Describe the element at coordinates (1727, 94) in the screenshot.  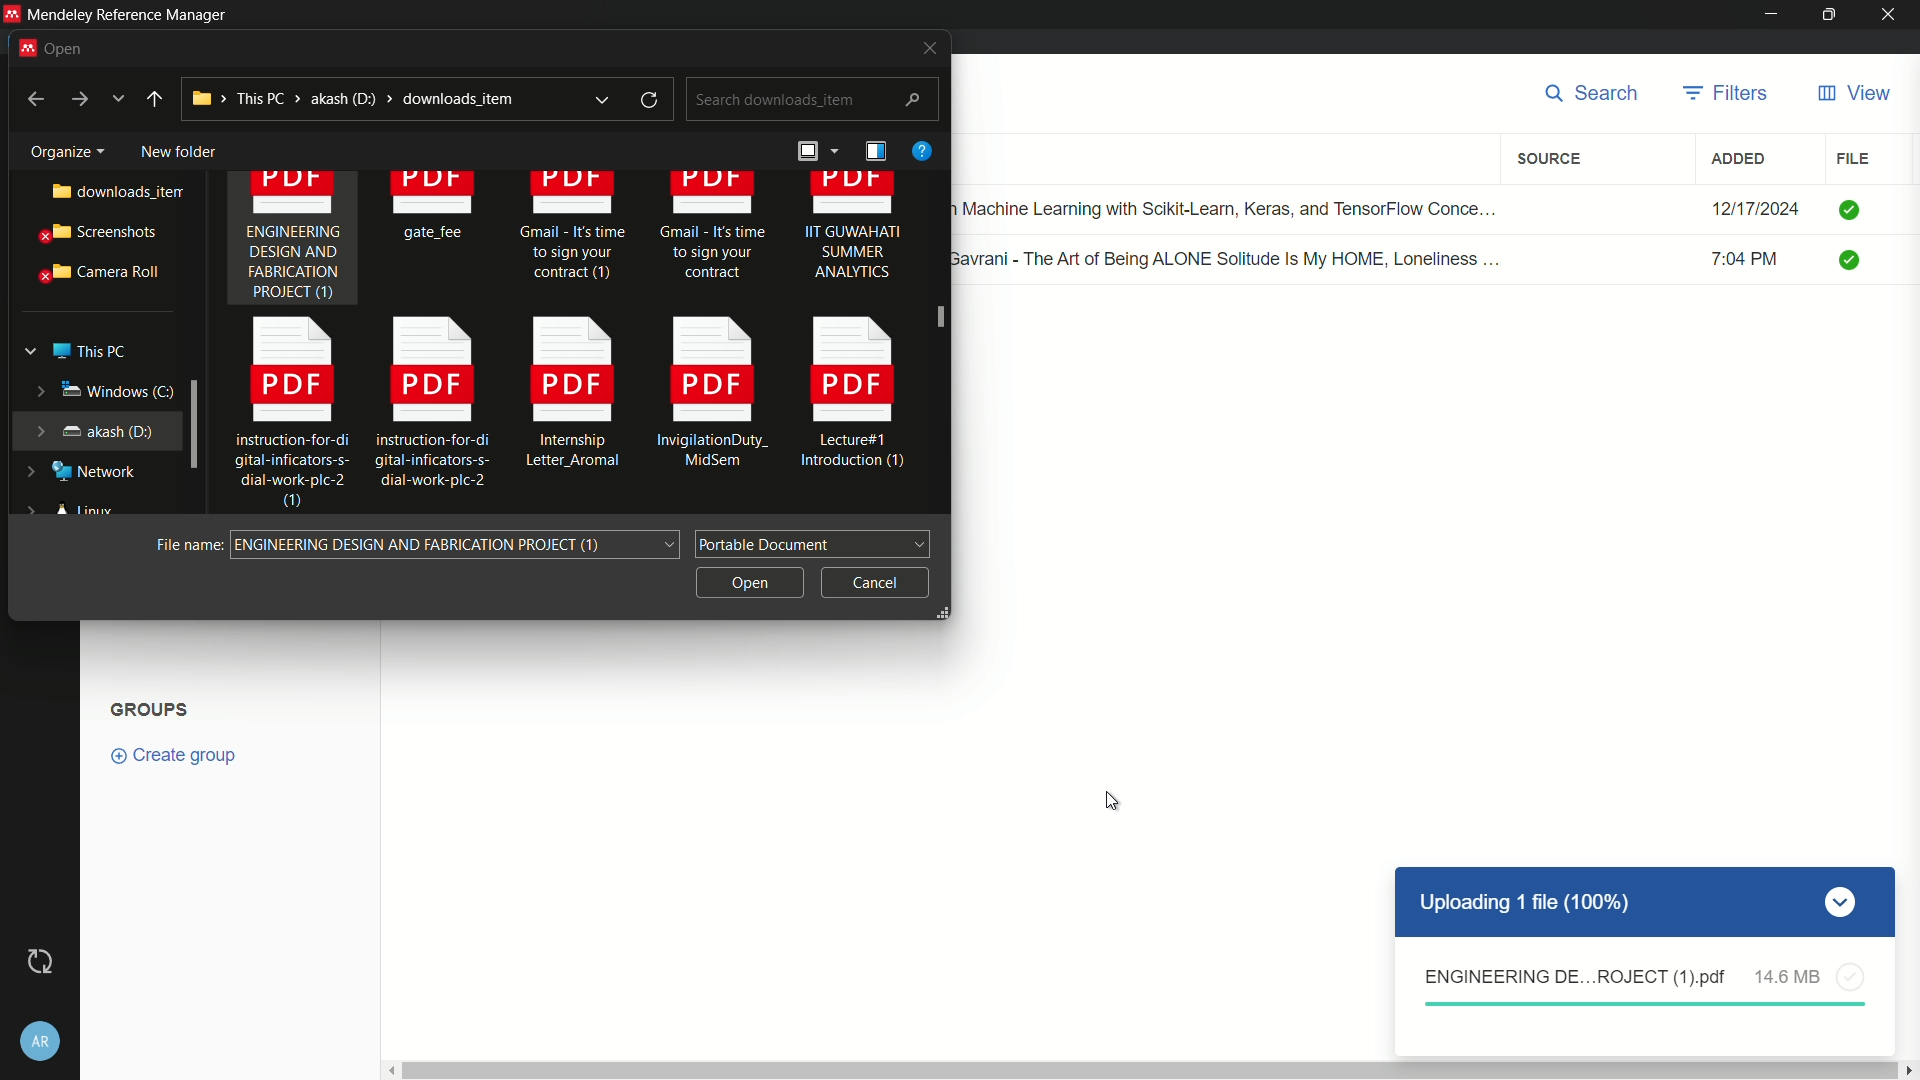
I see `filters` at that location.